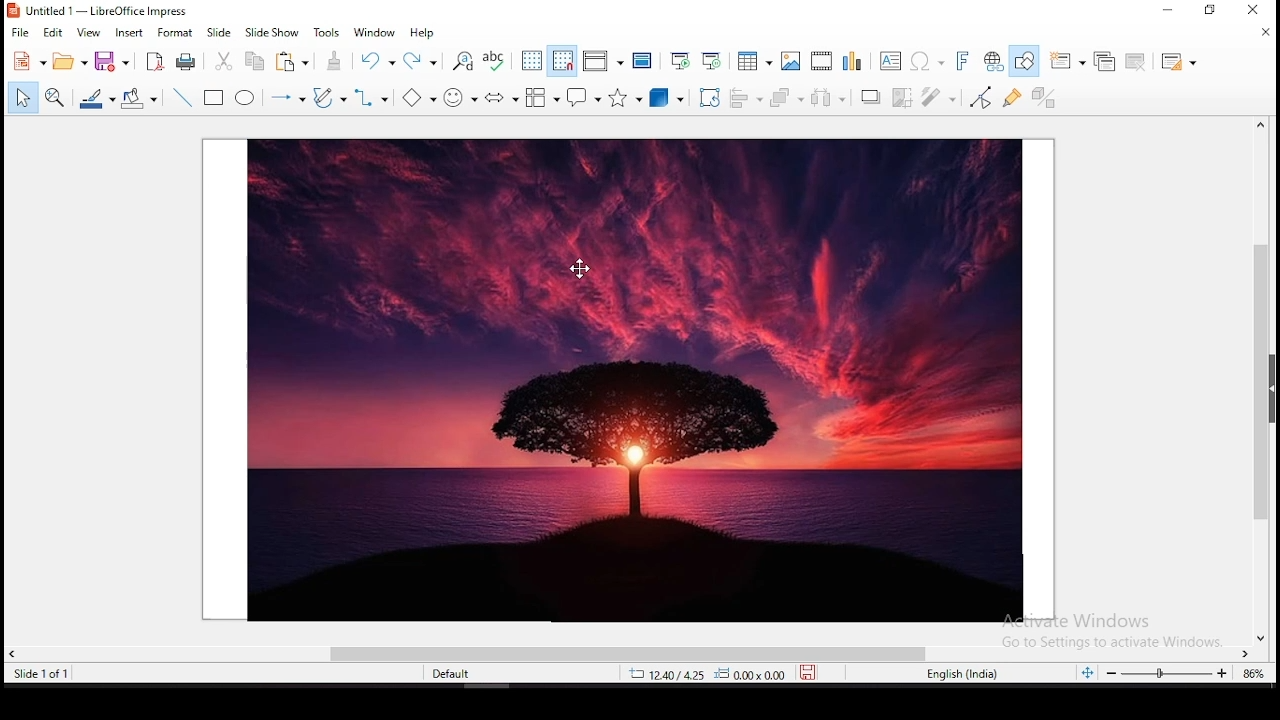  I want to click on default, so click(457, 677).